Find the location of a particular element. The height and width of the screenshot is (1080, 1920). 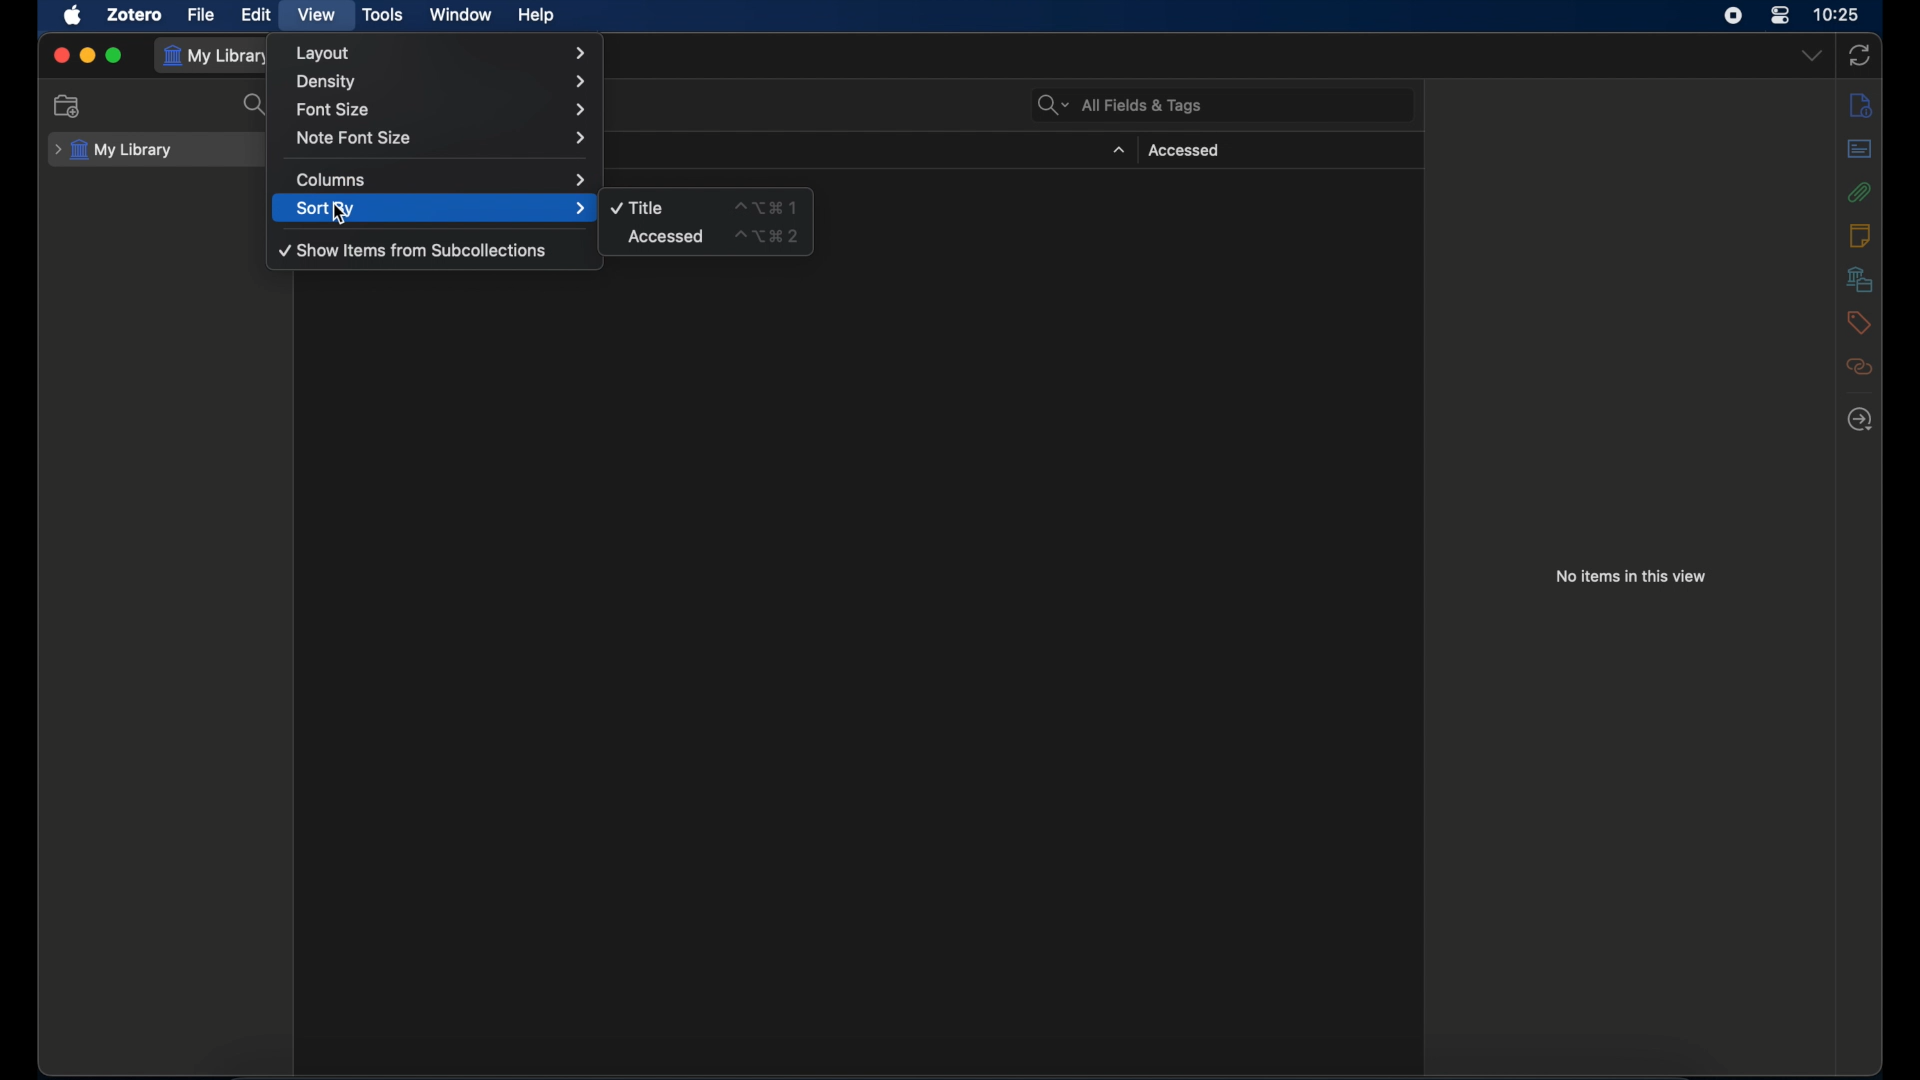

edit is located at coordinates (258, 15).